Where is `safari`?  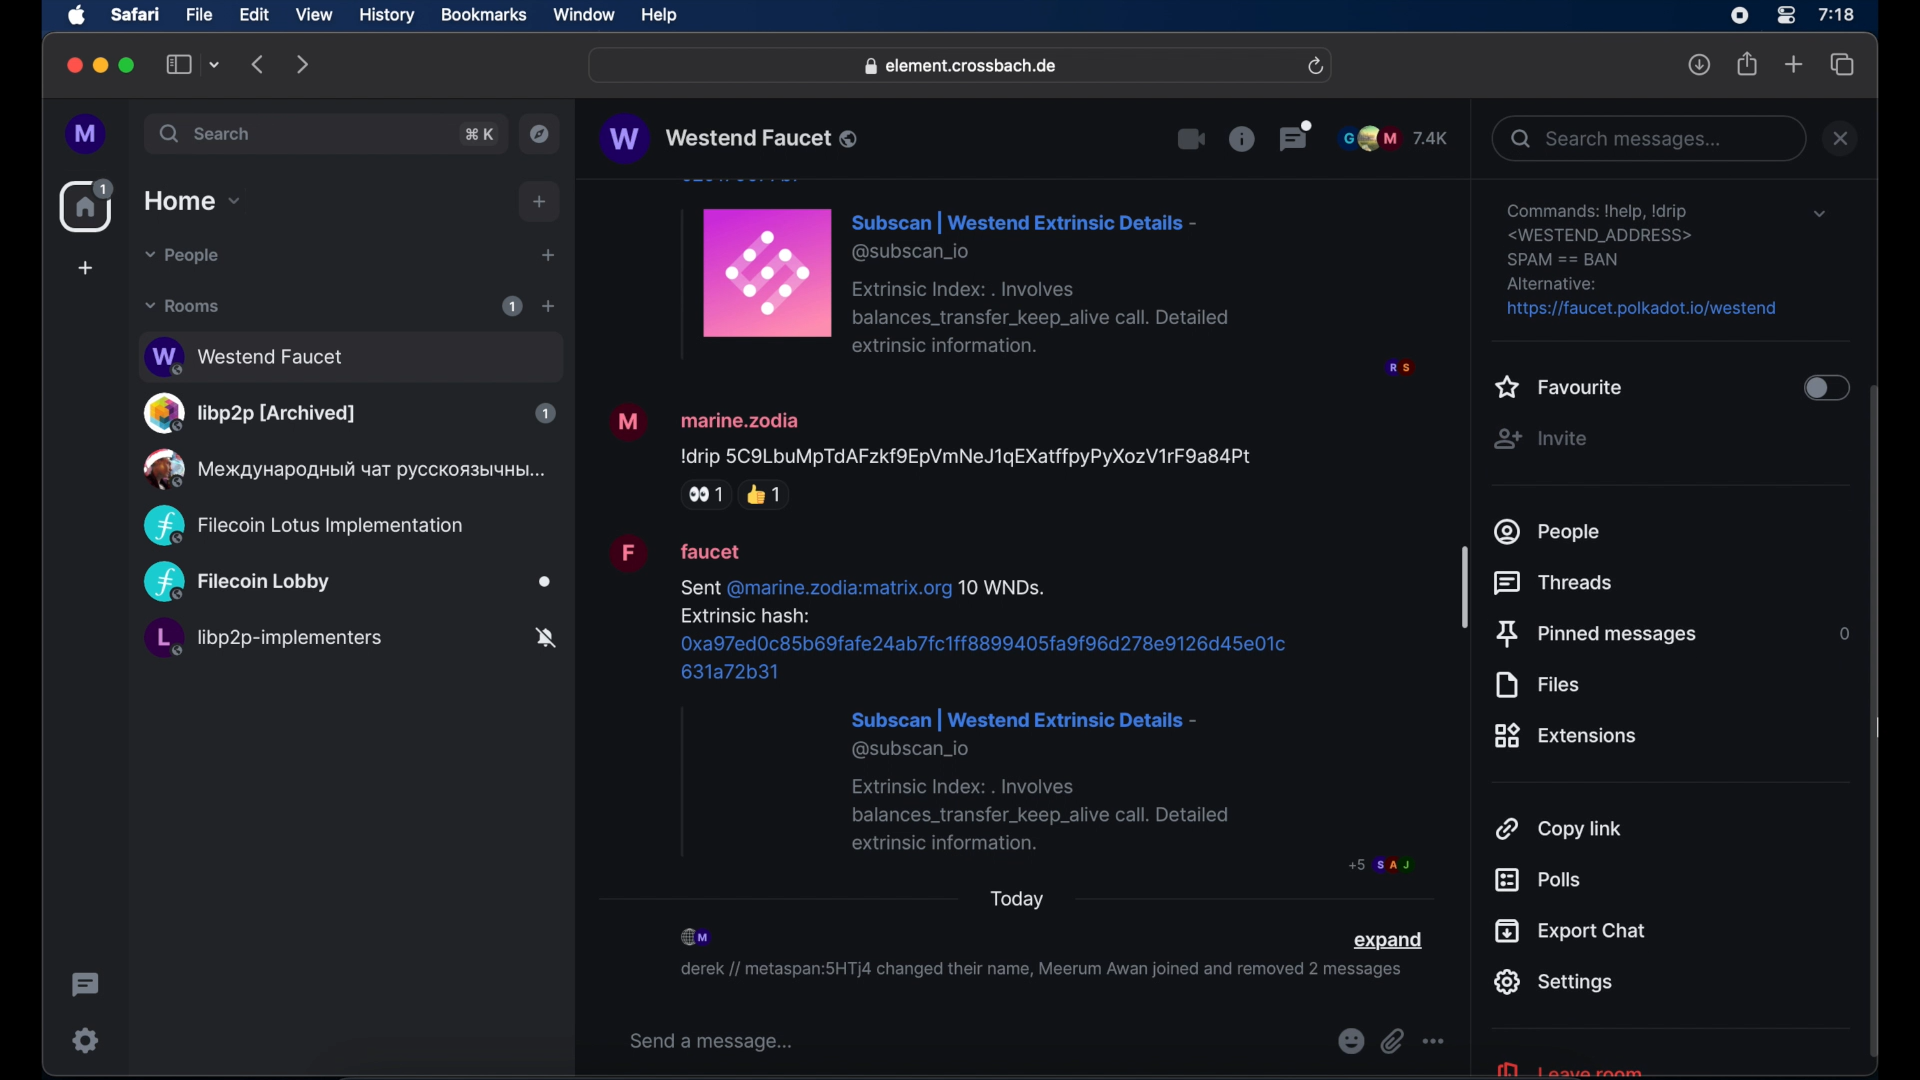
safari is located at coordinates (134, 14).